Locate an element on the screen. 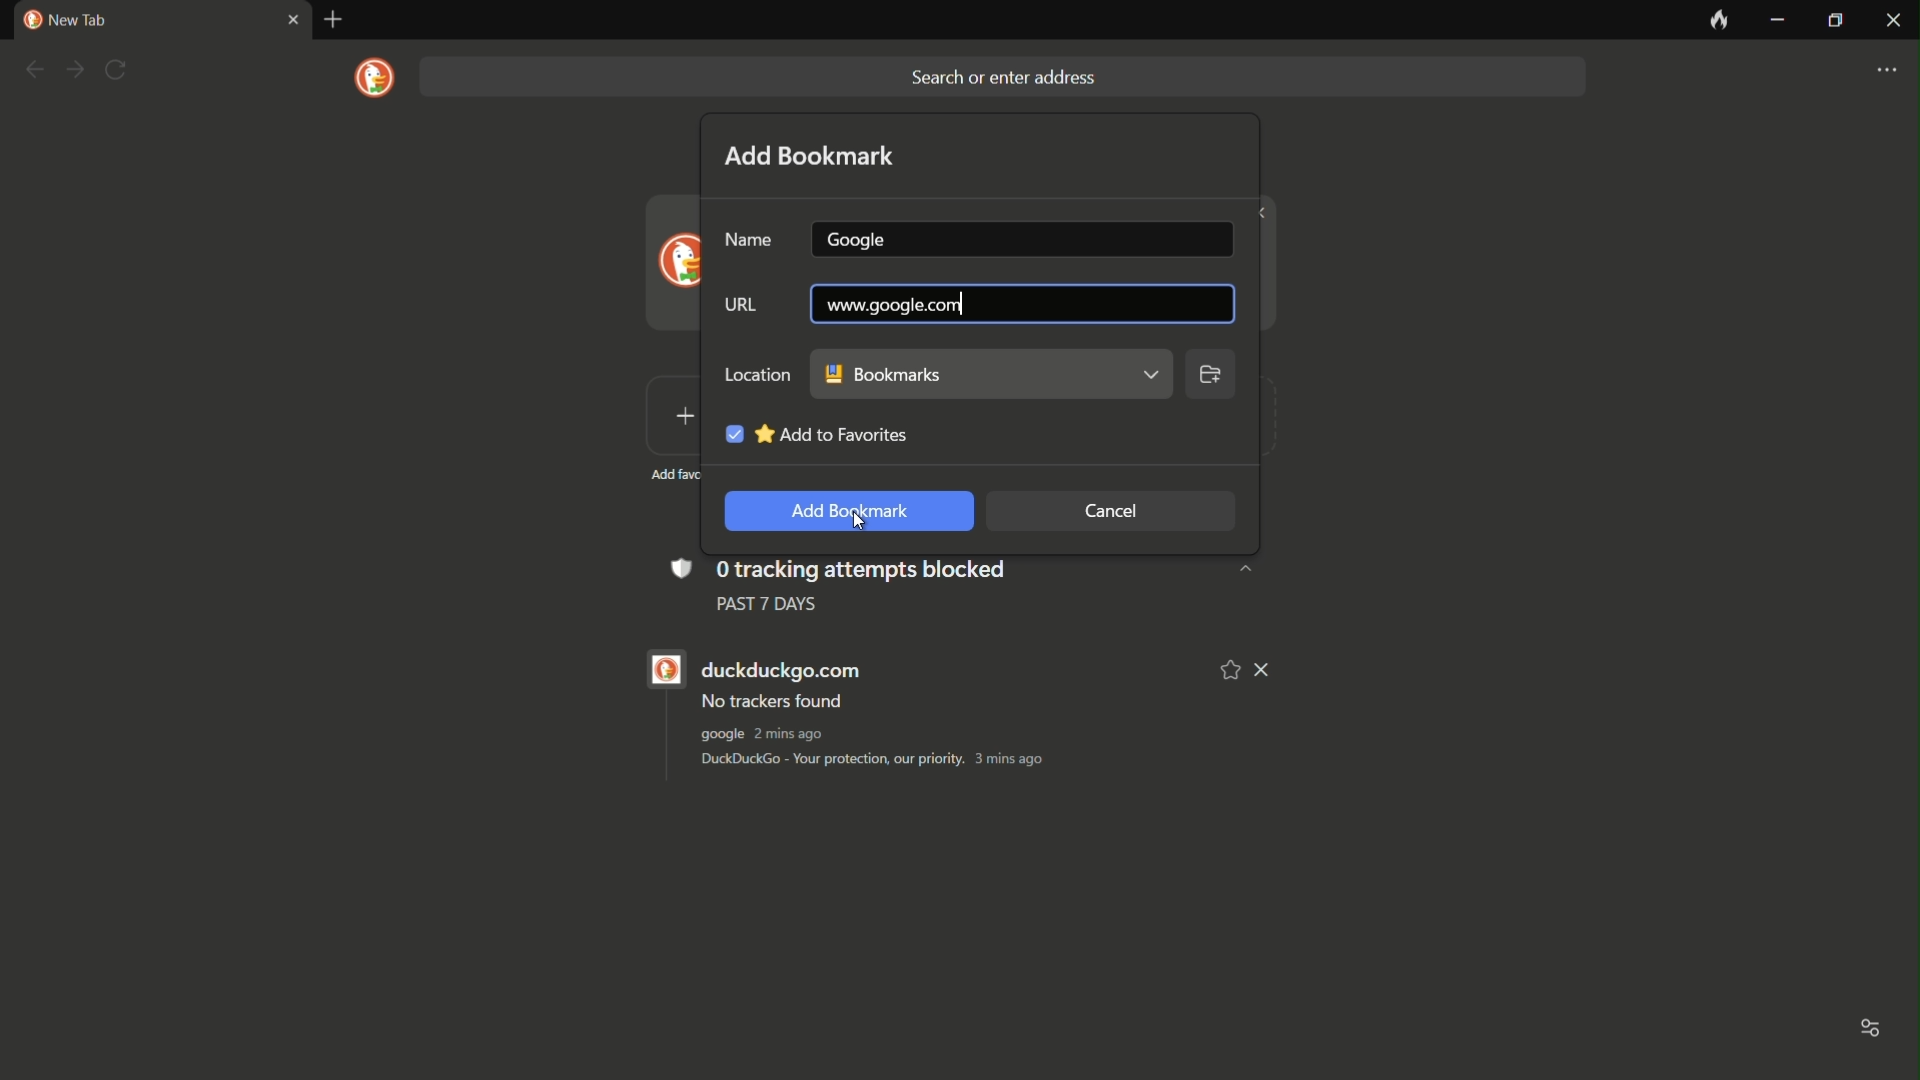 Image resolution: width=1920 pixels, height=1080 pixels. forward is located at coordinates (74, 71).